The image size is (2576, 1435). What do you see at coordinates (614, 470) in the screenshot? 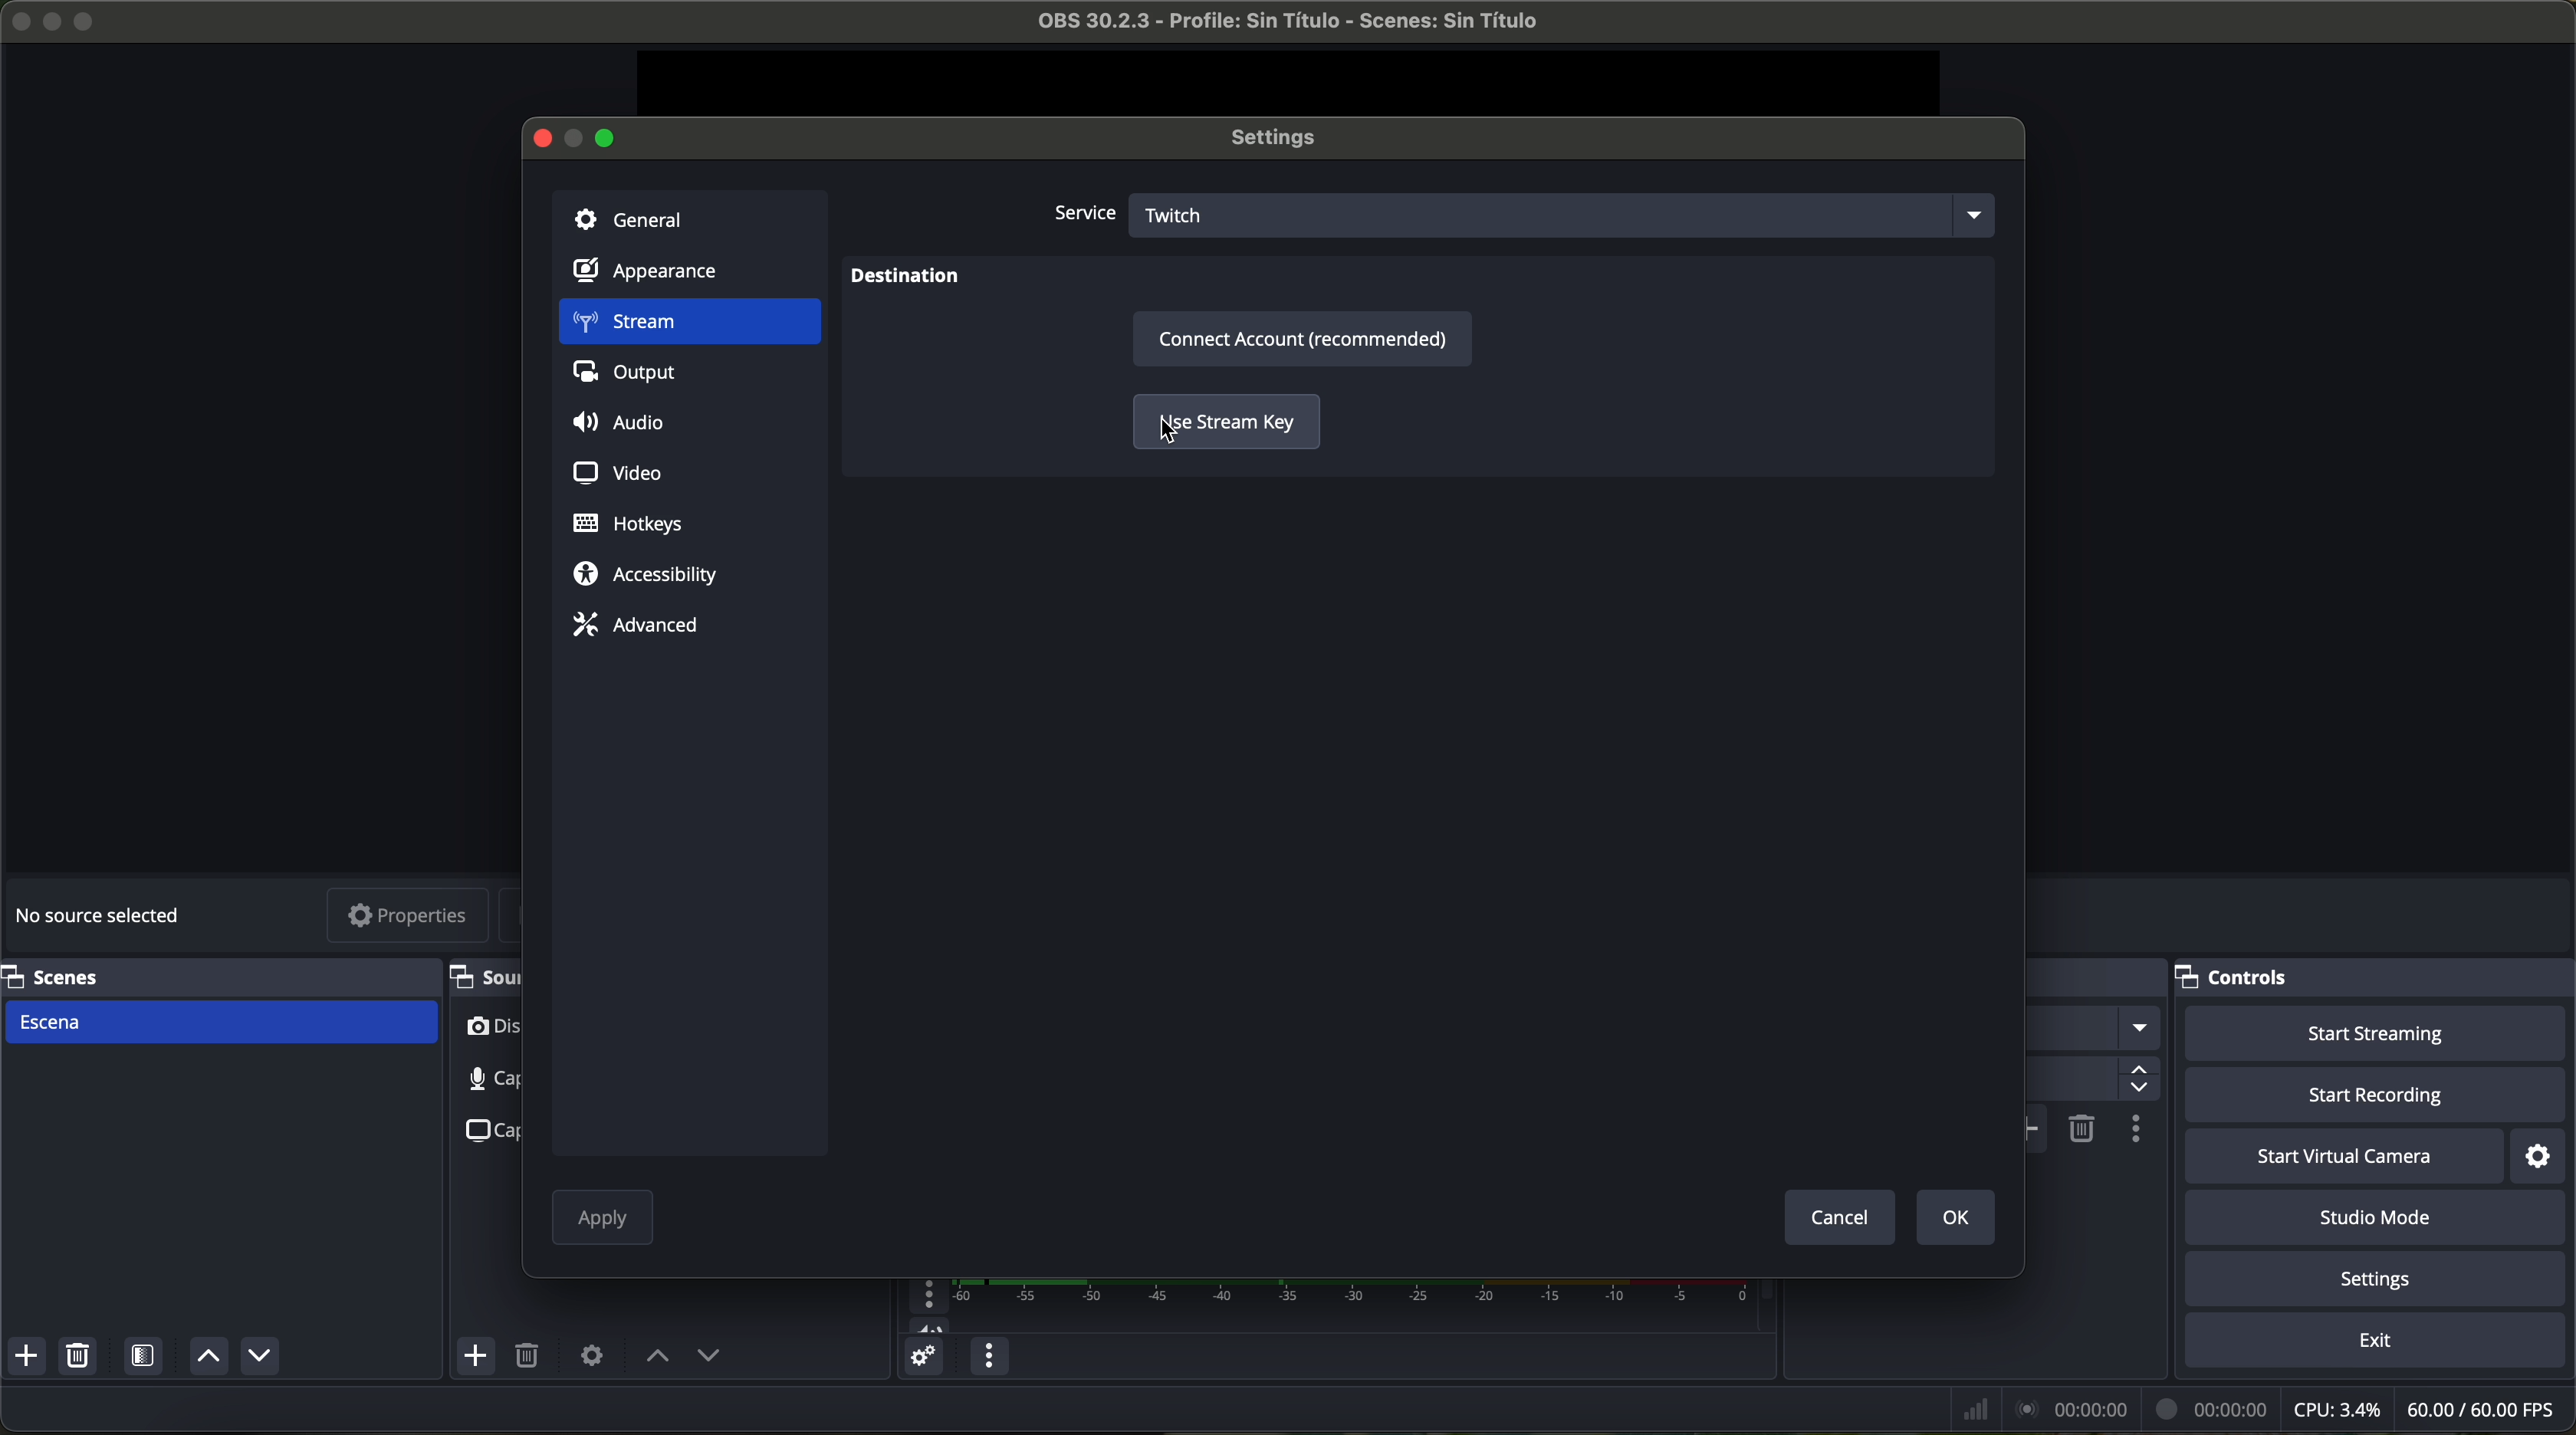
I see `video` at bounding box center [614, 470].